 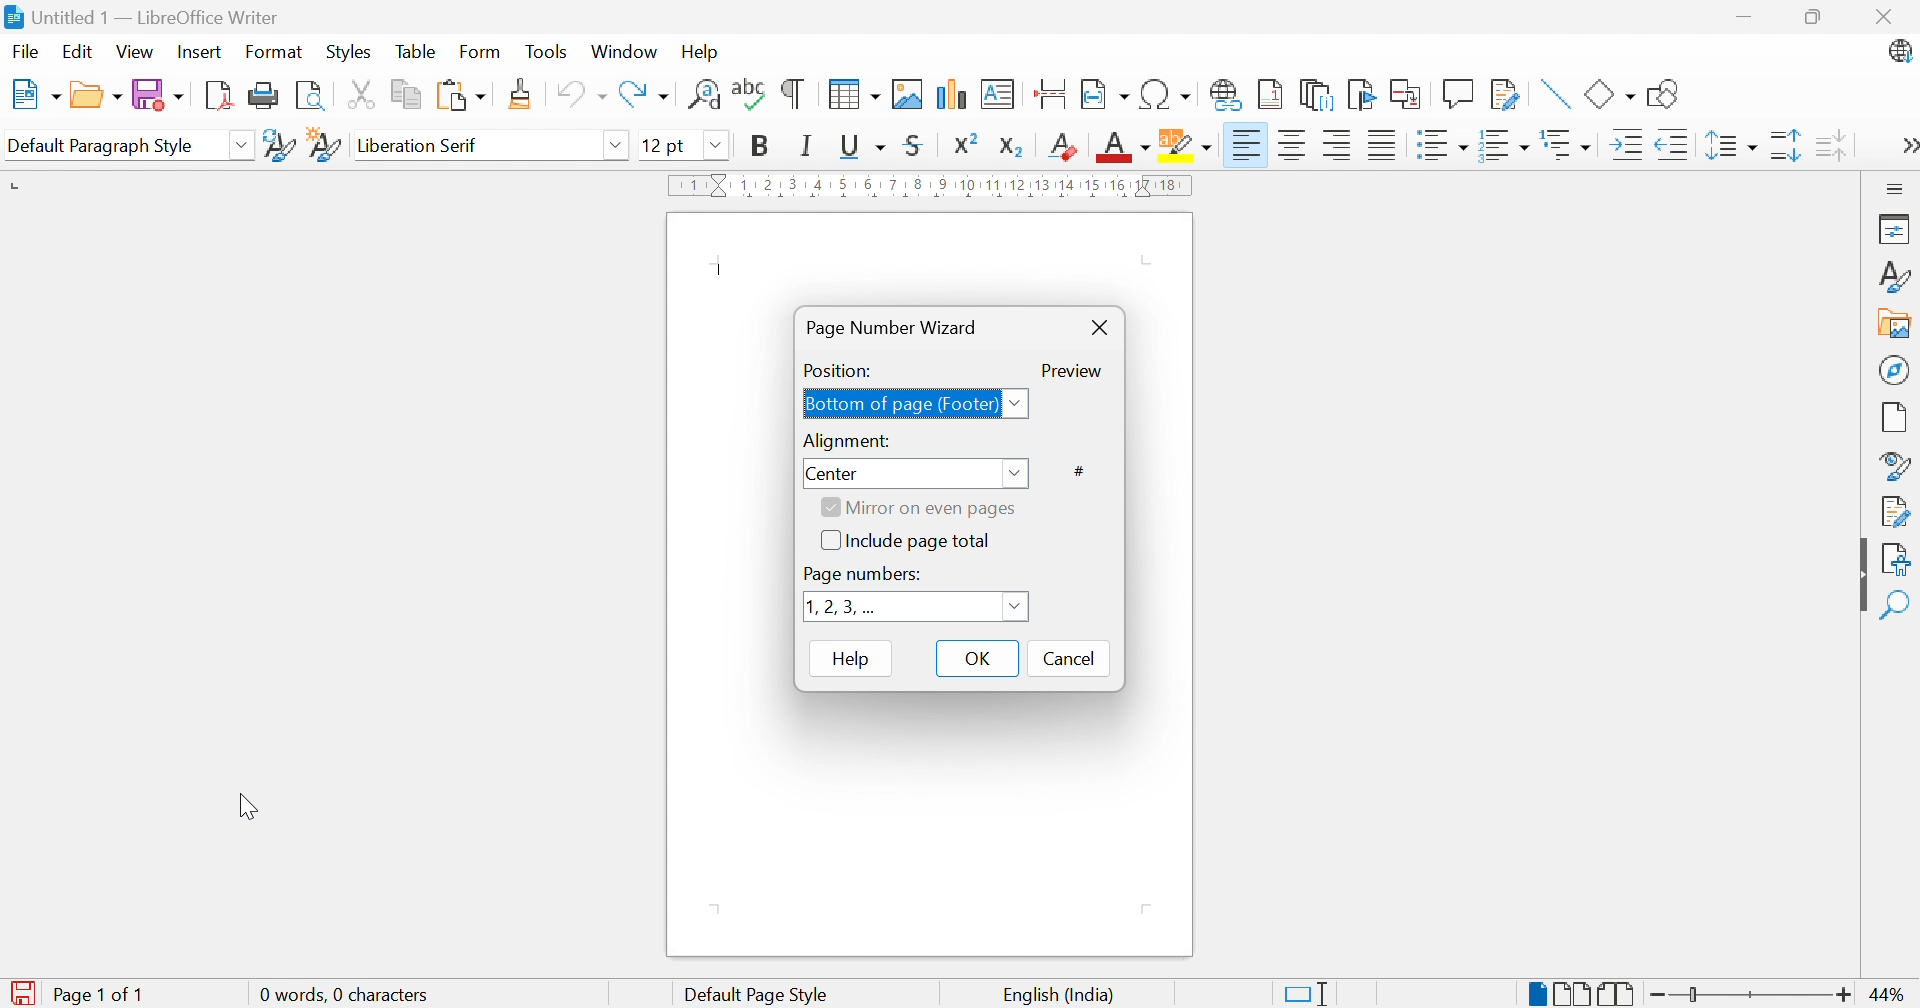 What do you see at coordinates (1747, 15) in the screenshot?
I see `Minimize` at bounding box center [1747, 15].